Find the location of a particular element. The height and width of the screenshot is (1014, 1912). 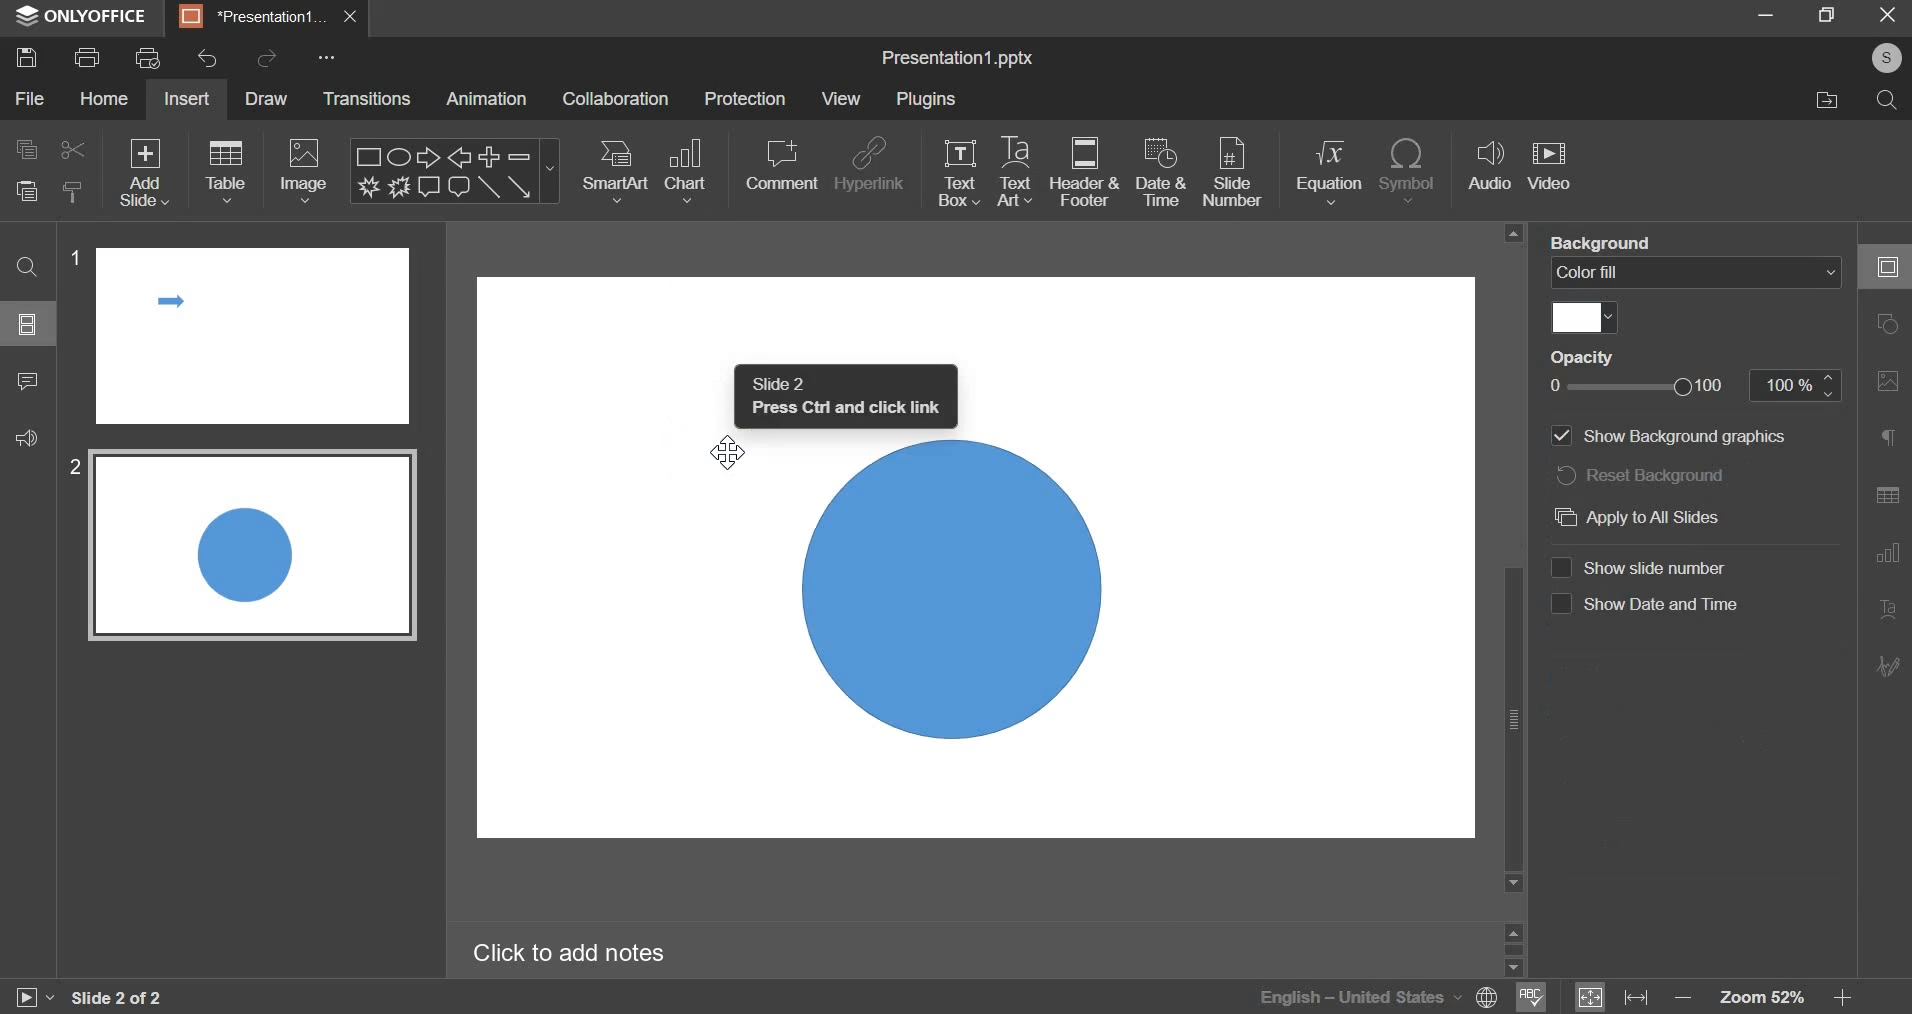

view is located at coordinates (841, 100).